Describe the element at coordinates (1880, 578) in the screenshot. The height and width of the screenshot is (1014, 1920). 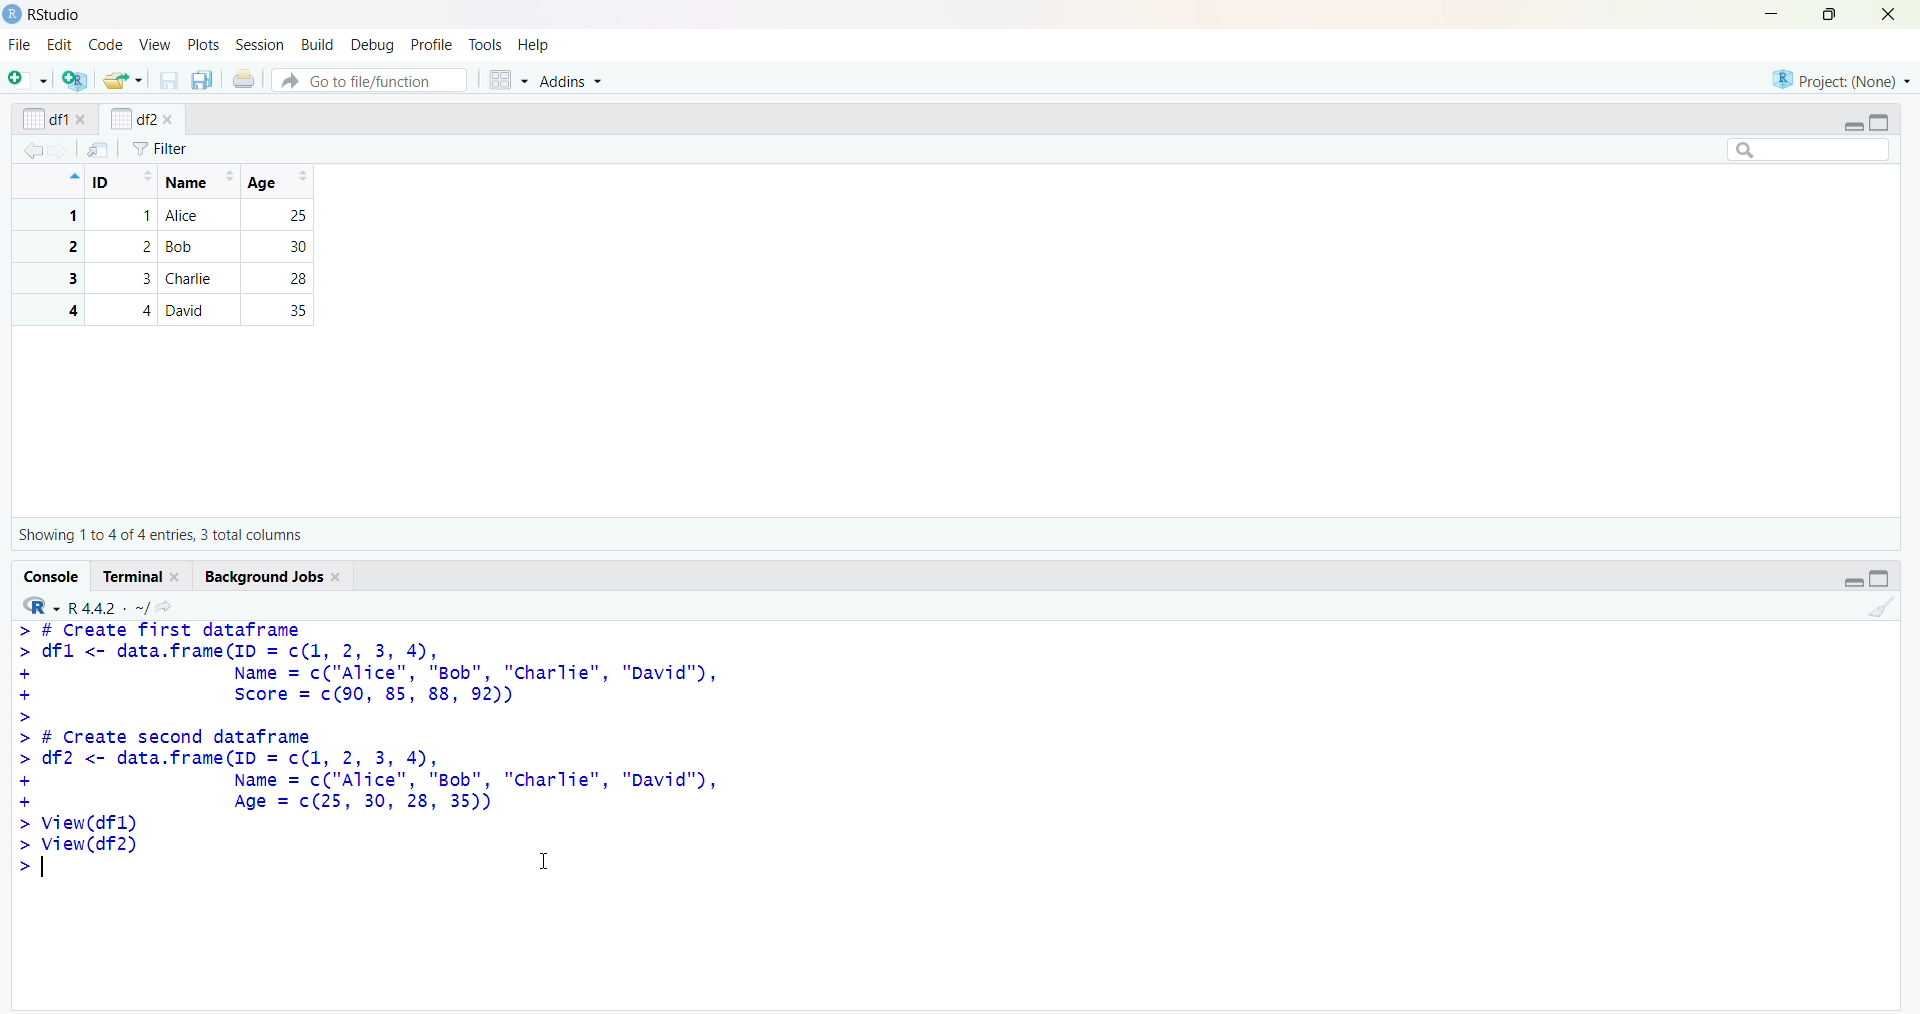
I see `toggle full view` at that location.